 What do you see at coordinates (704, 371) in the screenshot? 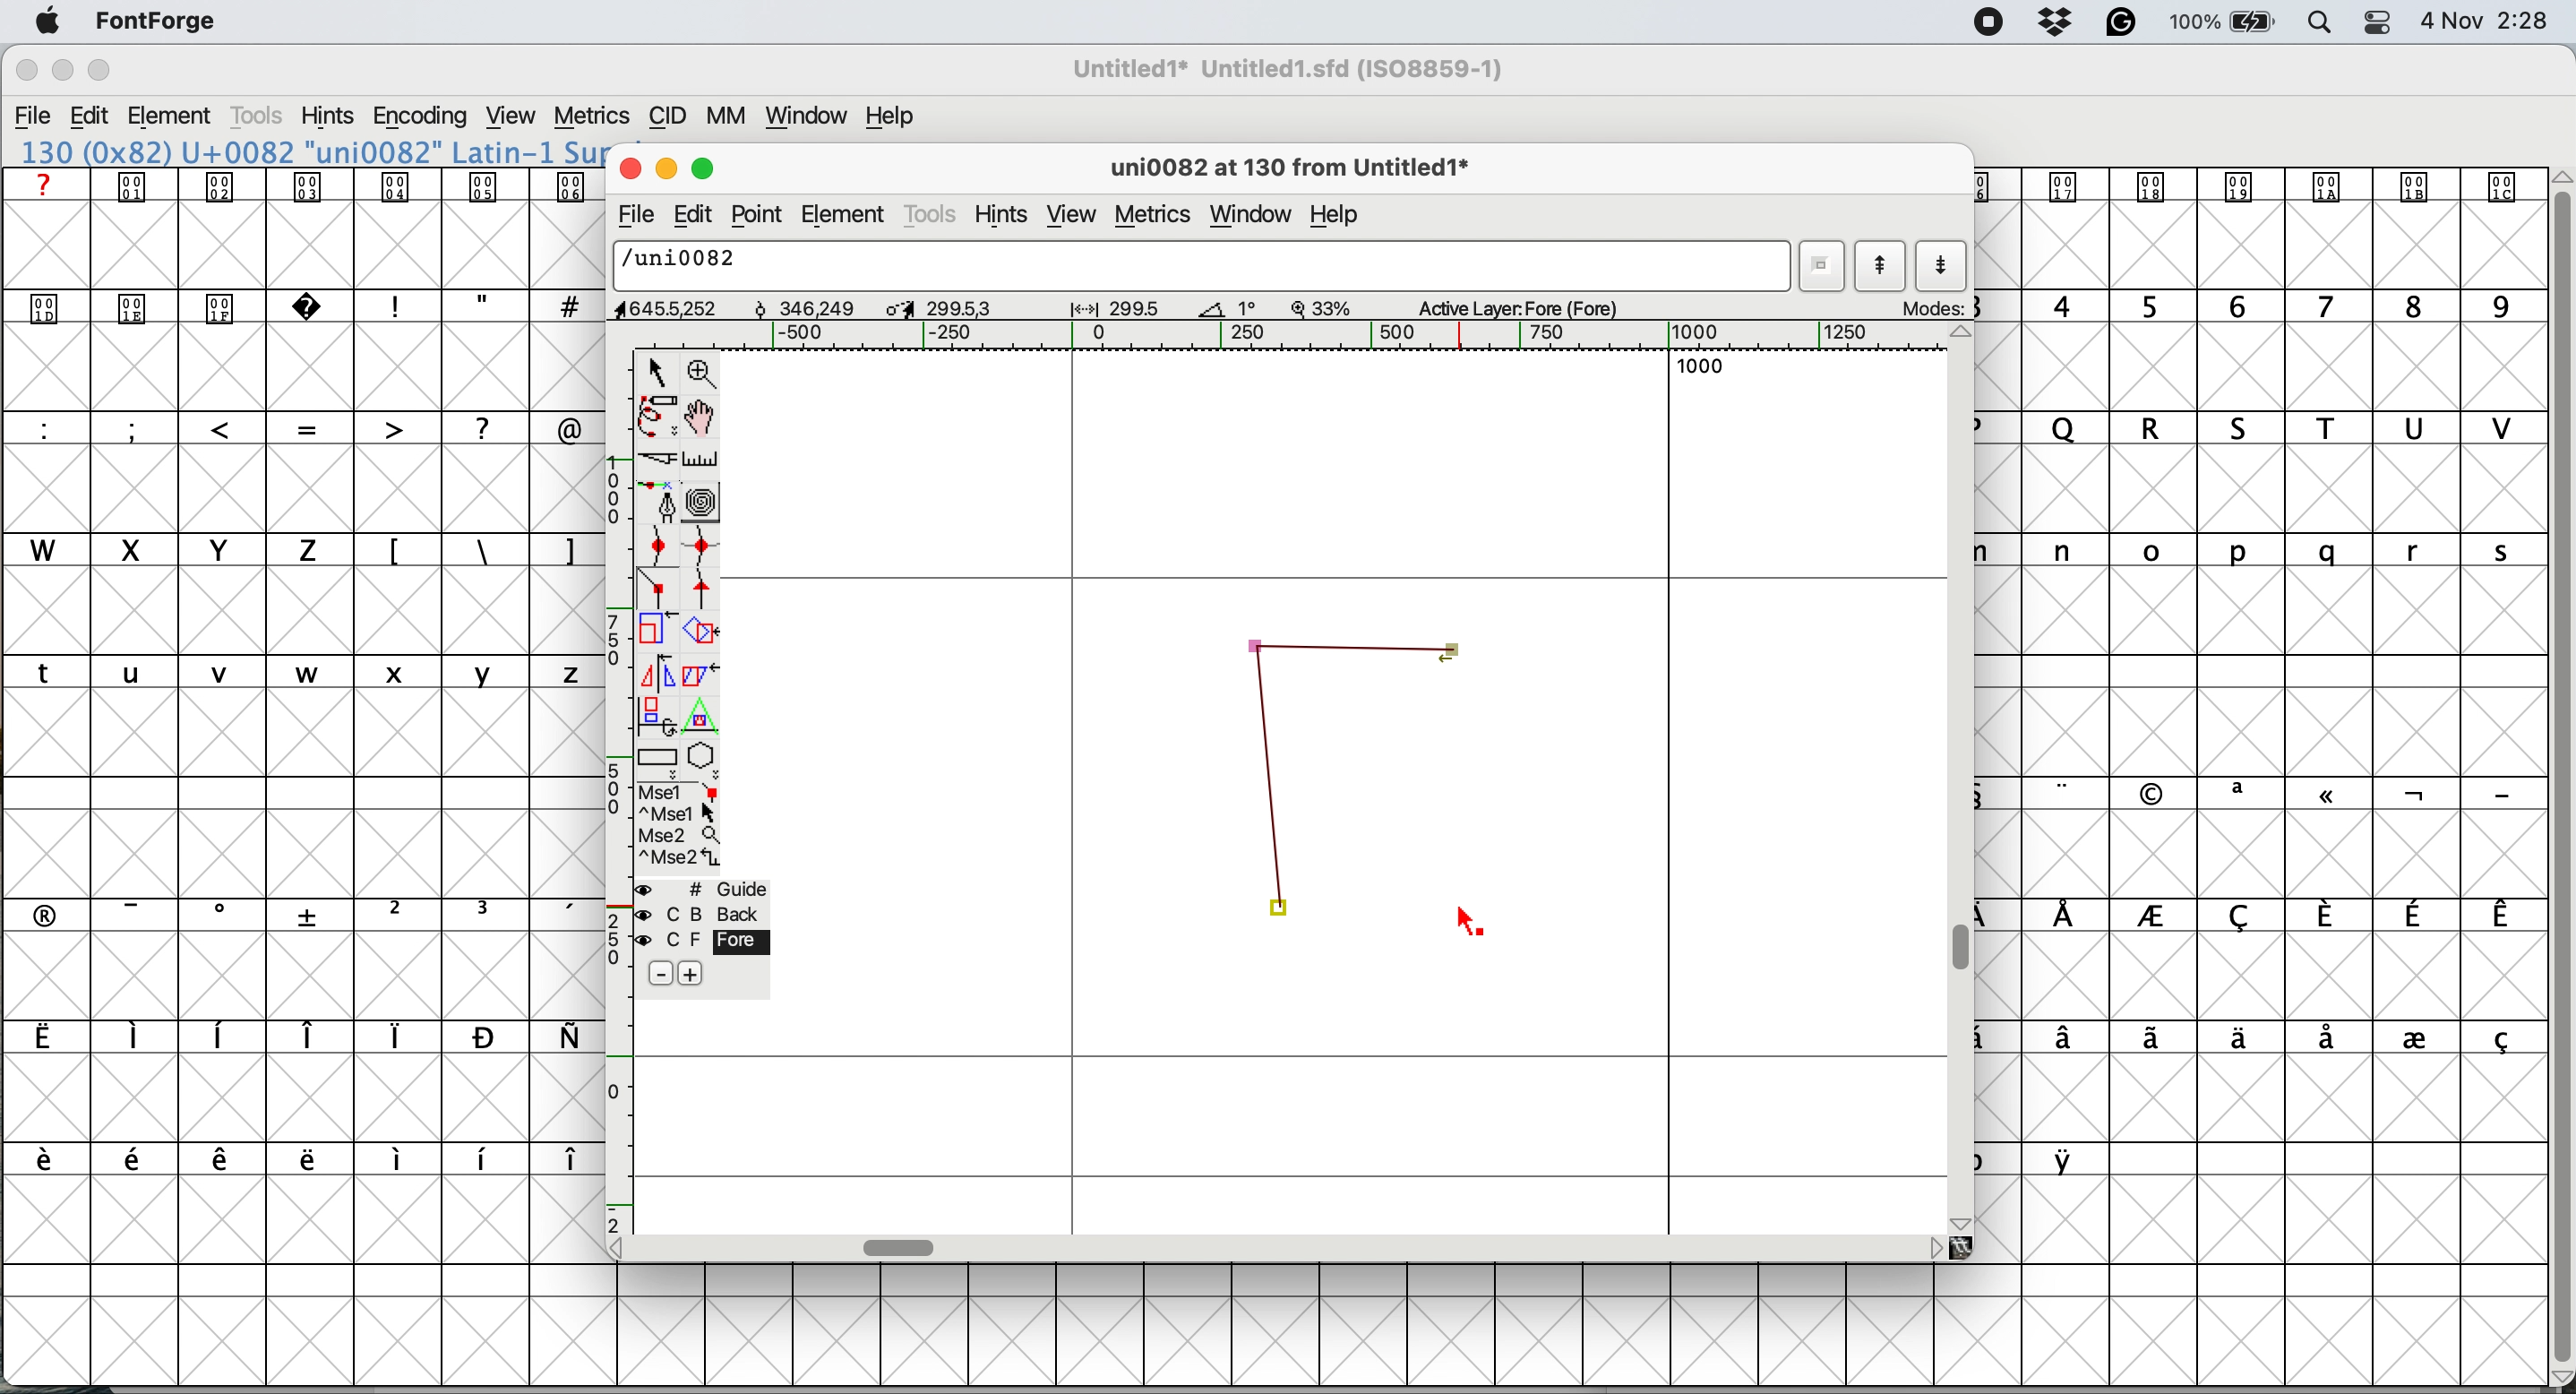
I see `zoom` at bounding box center [704, 371].